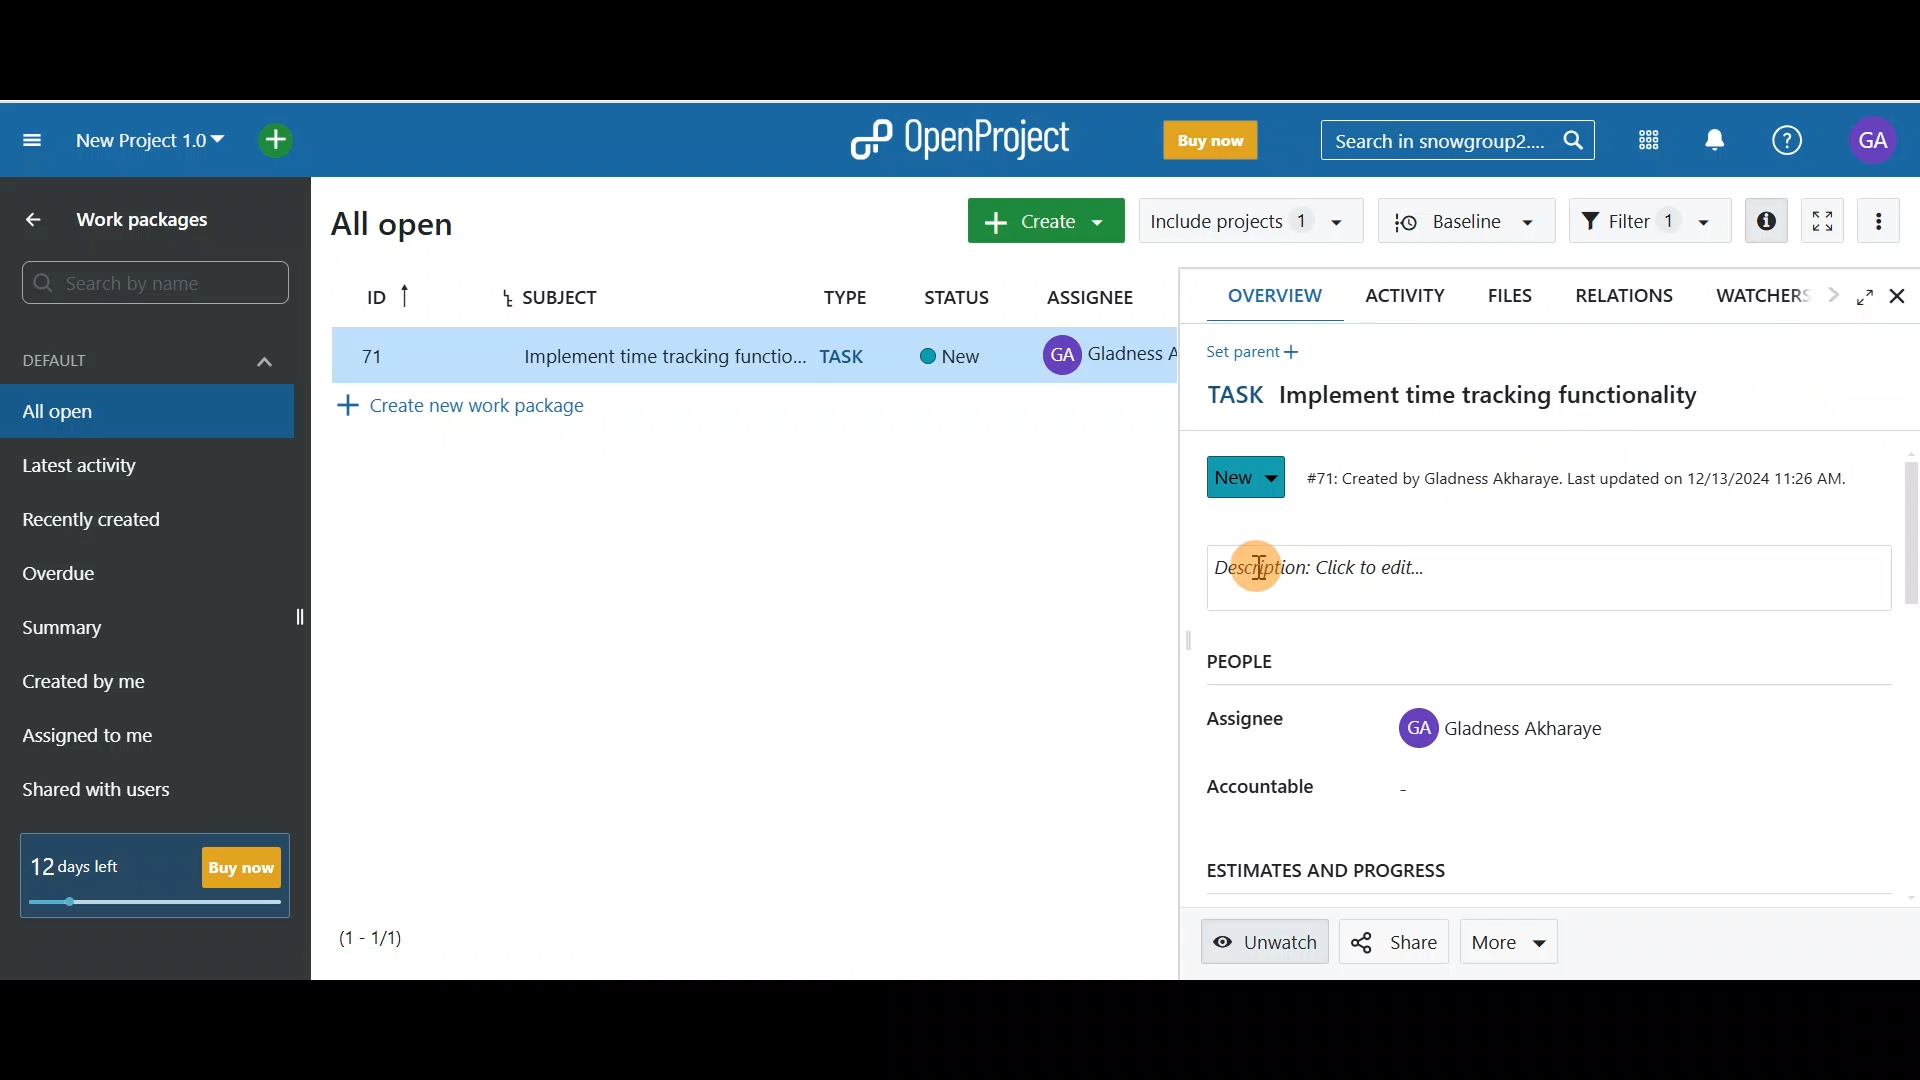 This screenshot has height=1080, width=1920. Describe the element at coordinates (84, 572) in the screenshot. I see `Overdue` at that location.